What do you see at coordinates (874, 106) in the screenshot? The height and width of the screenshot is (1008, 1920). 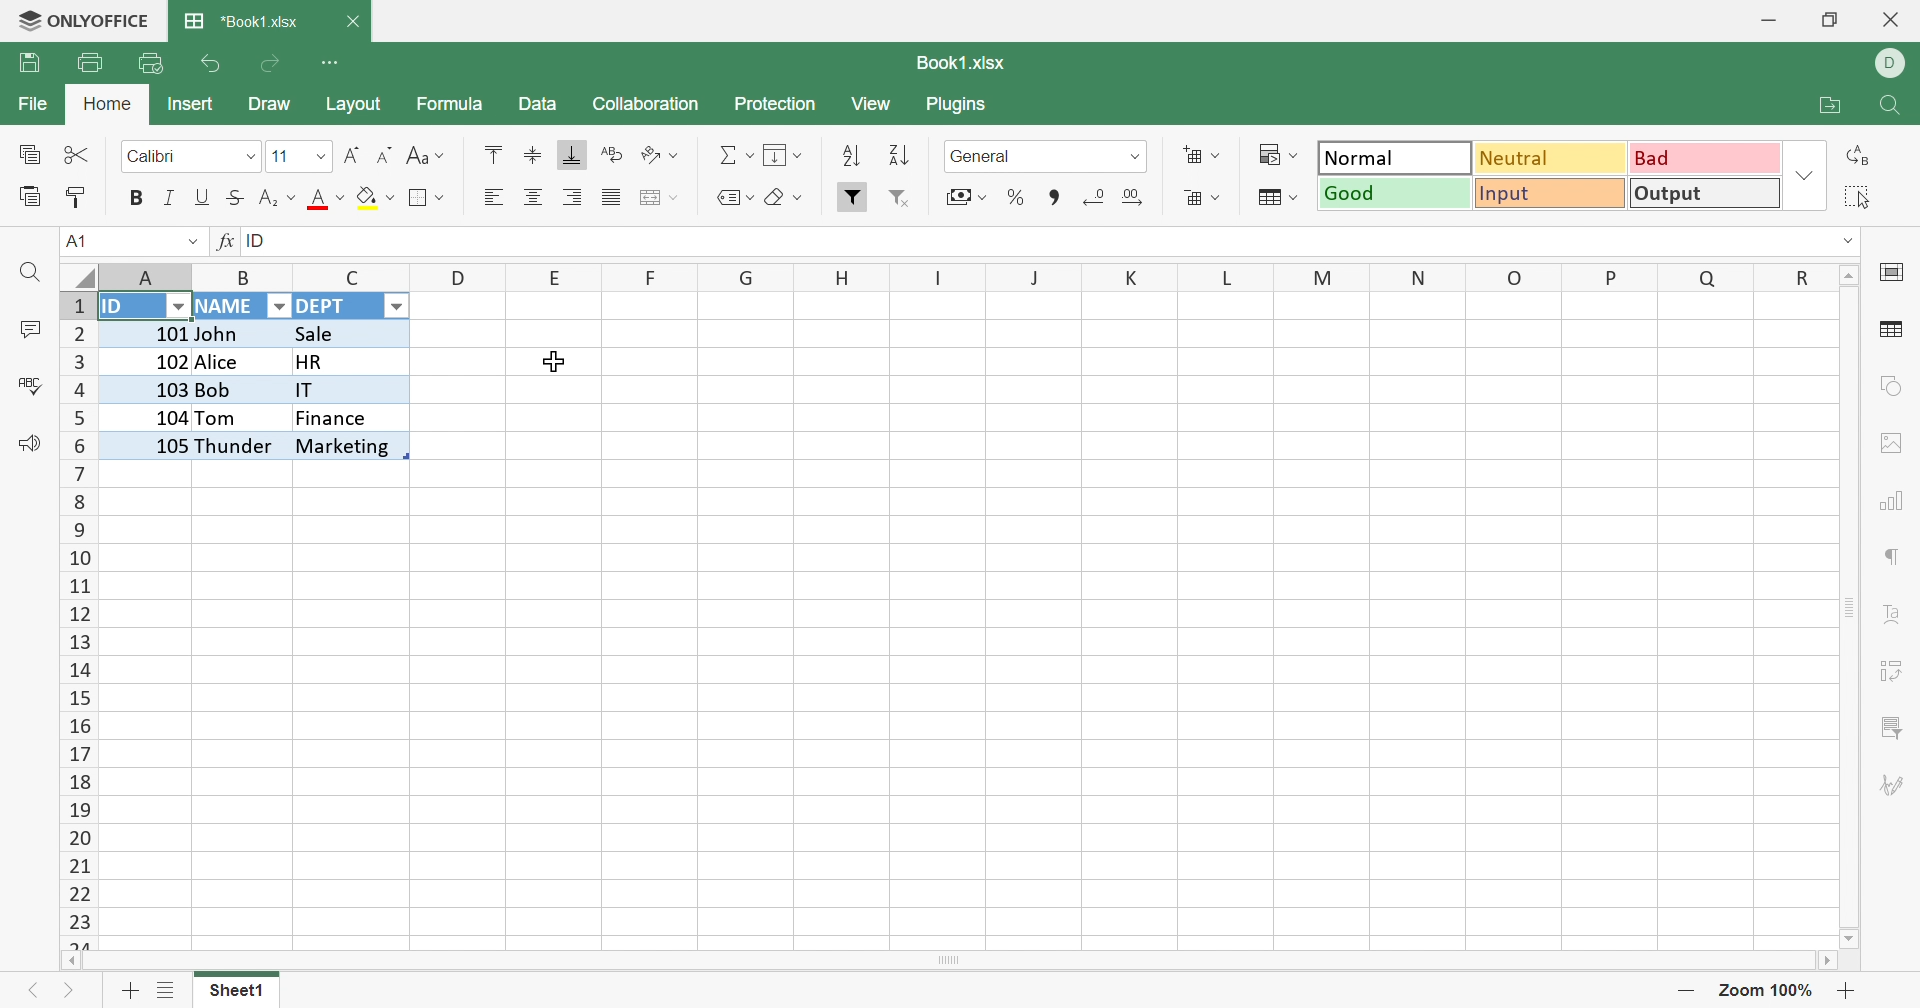 I see `View` at bounding box center [874, 106].